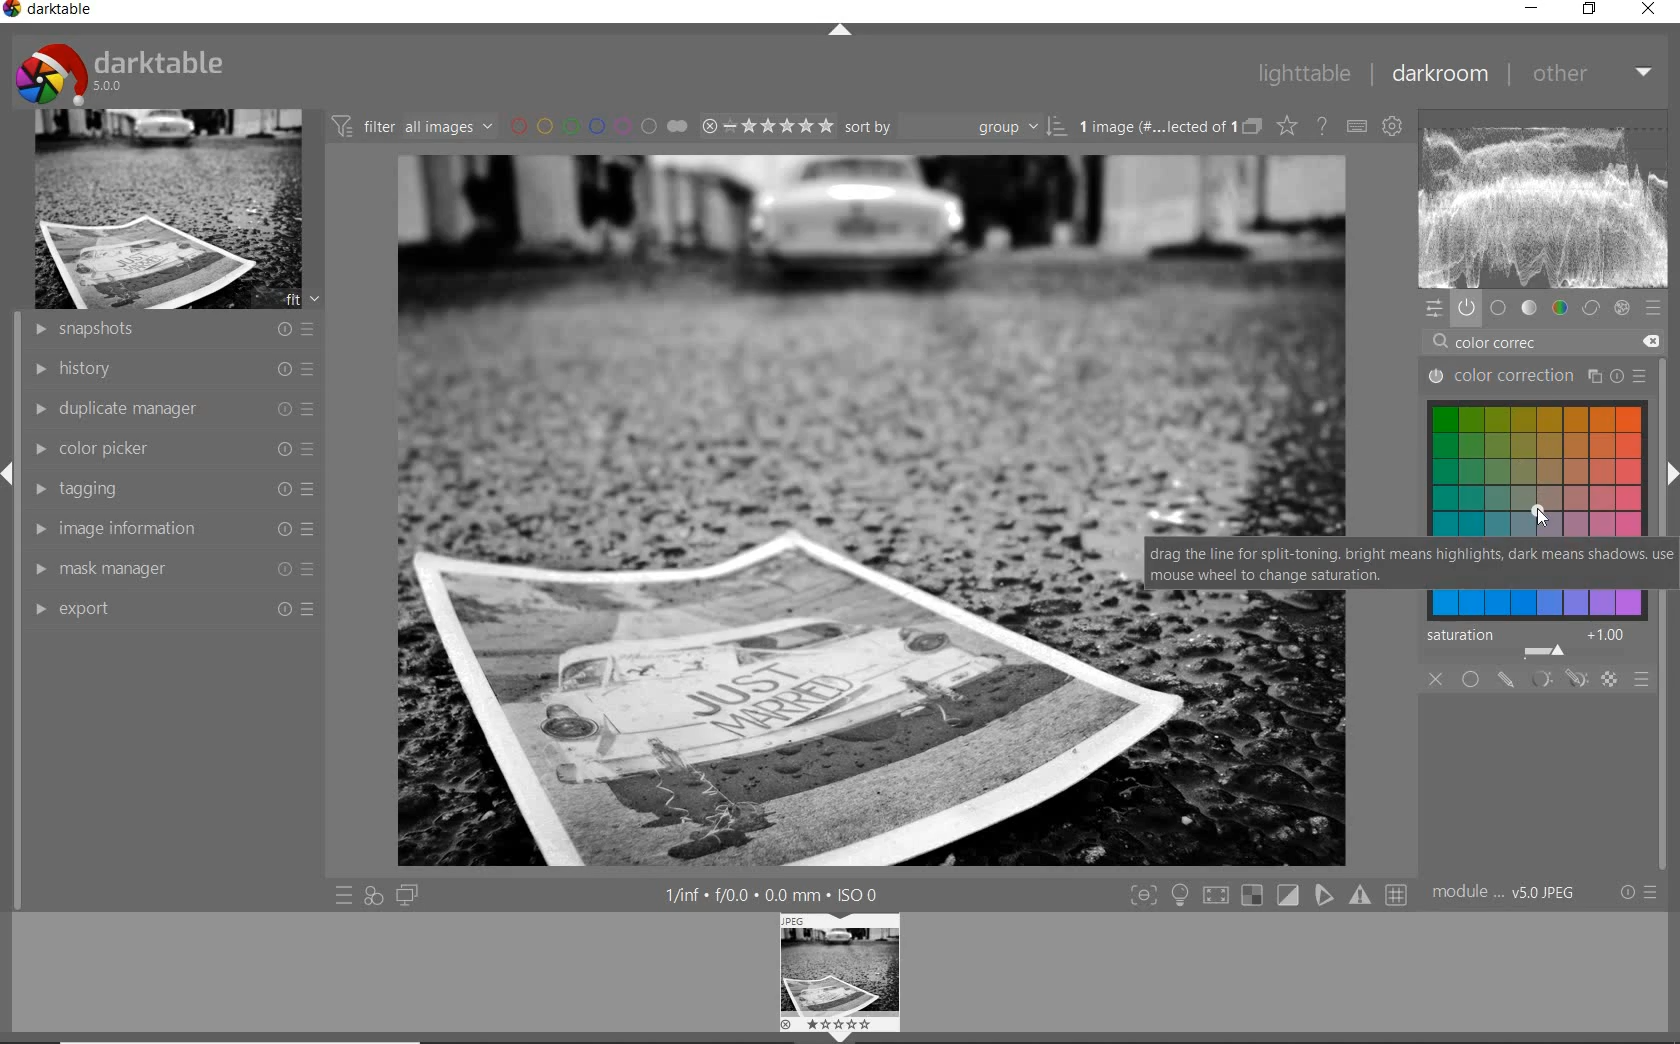  What do you see at coordinates (373, 895) in the screenshot?
I see `quick access for applying any of style` at bounding box center [373, 895].